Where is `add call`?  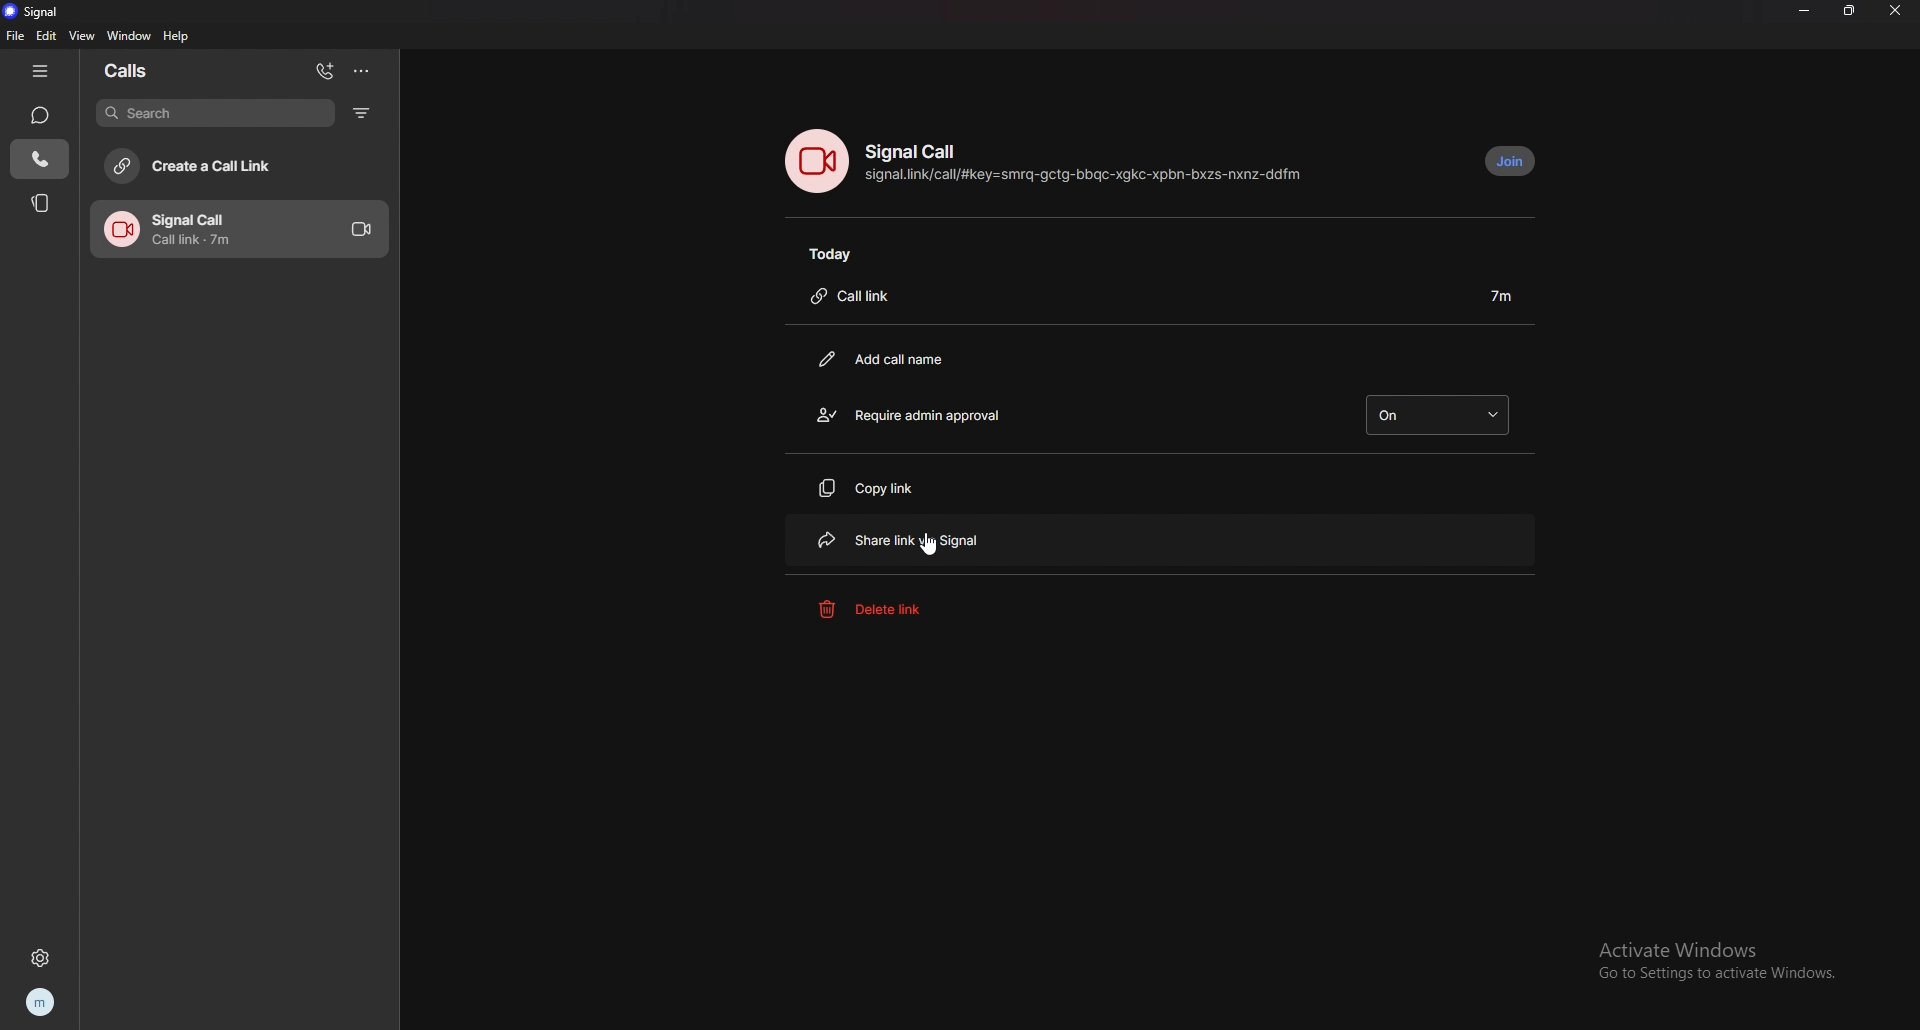 add call is located at coordinates (324, 70).